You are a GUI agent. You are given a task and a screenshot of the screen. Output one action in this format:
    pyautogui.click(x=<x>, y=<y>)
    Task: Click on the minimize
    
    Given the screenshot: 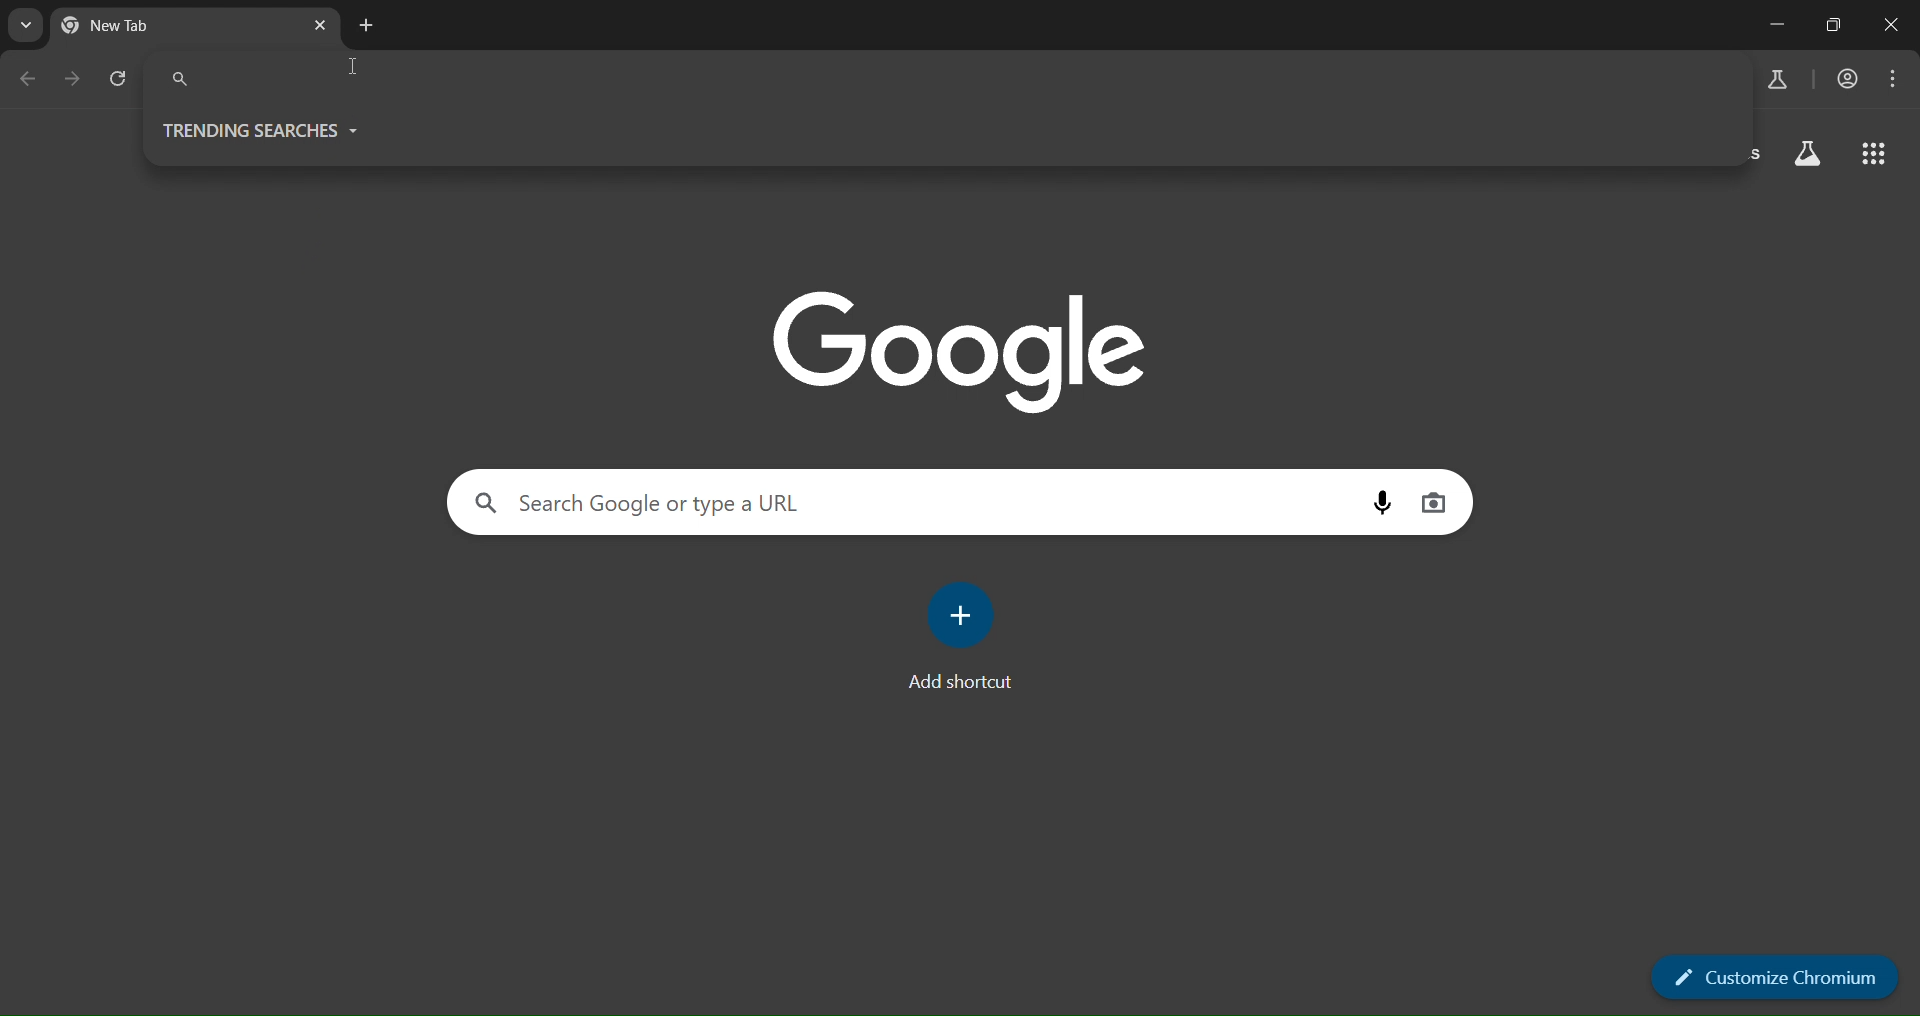 What is the action you would take?
    pyautogui.click(x=1771, y=22)
    